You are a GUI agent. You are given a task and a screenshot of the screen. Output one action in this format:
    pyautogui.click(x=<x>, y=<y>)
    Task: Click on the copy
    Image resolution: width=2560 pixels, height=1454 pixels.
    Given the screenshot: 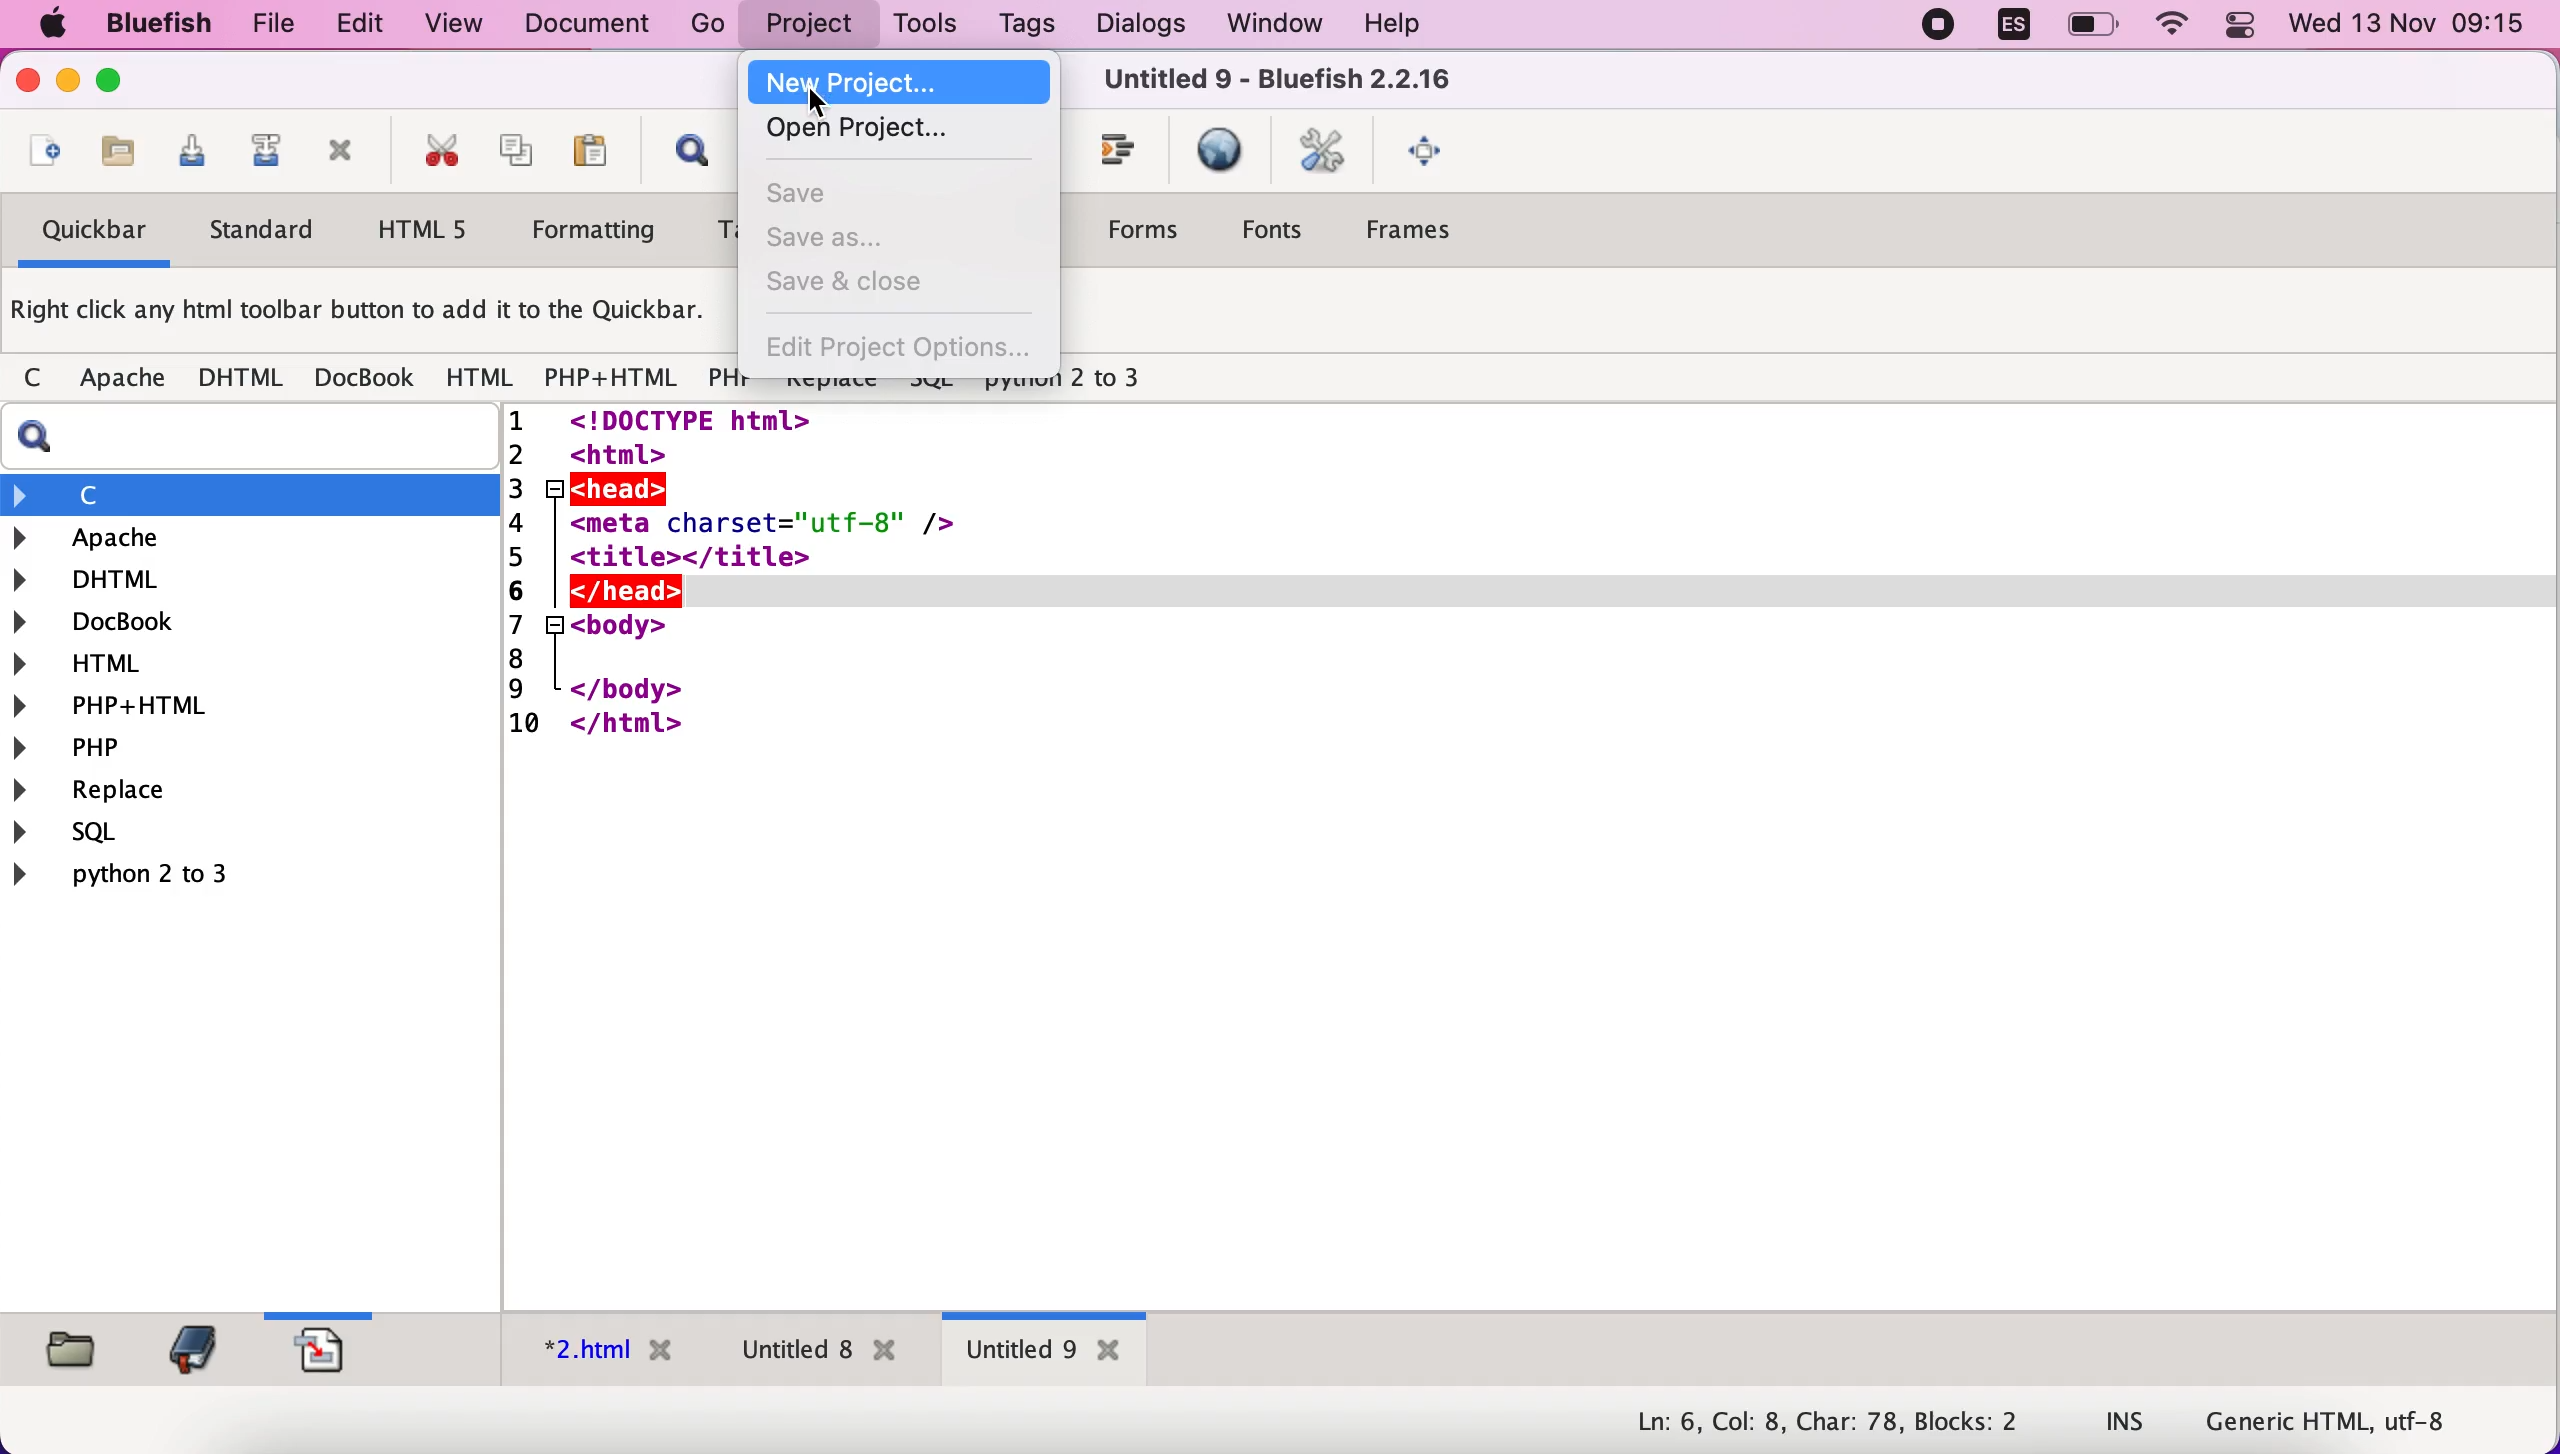 What is the action you would take?
    pyautogui.click(x=510, y=153)
    